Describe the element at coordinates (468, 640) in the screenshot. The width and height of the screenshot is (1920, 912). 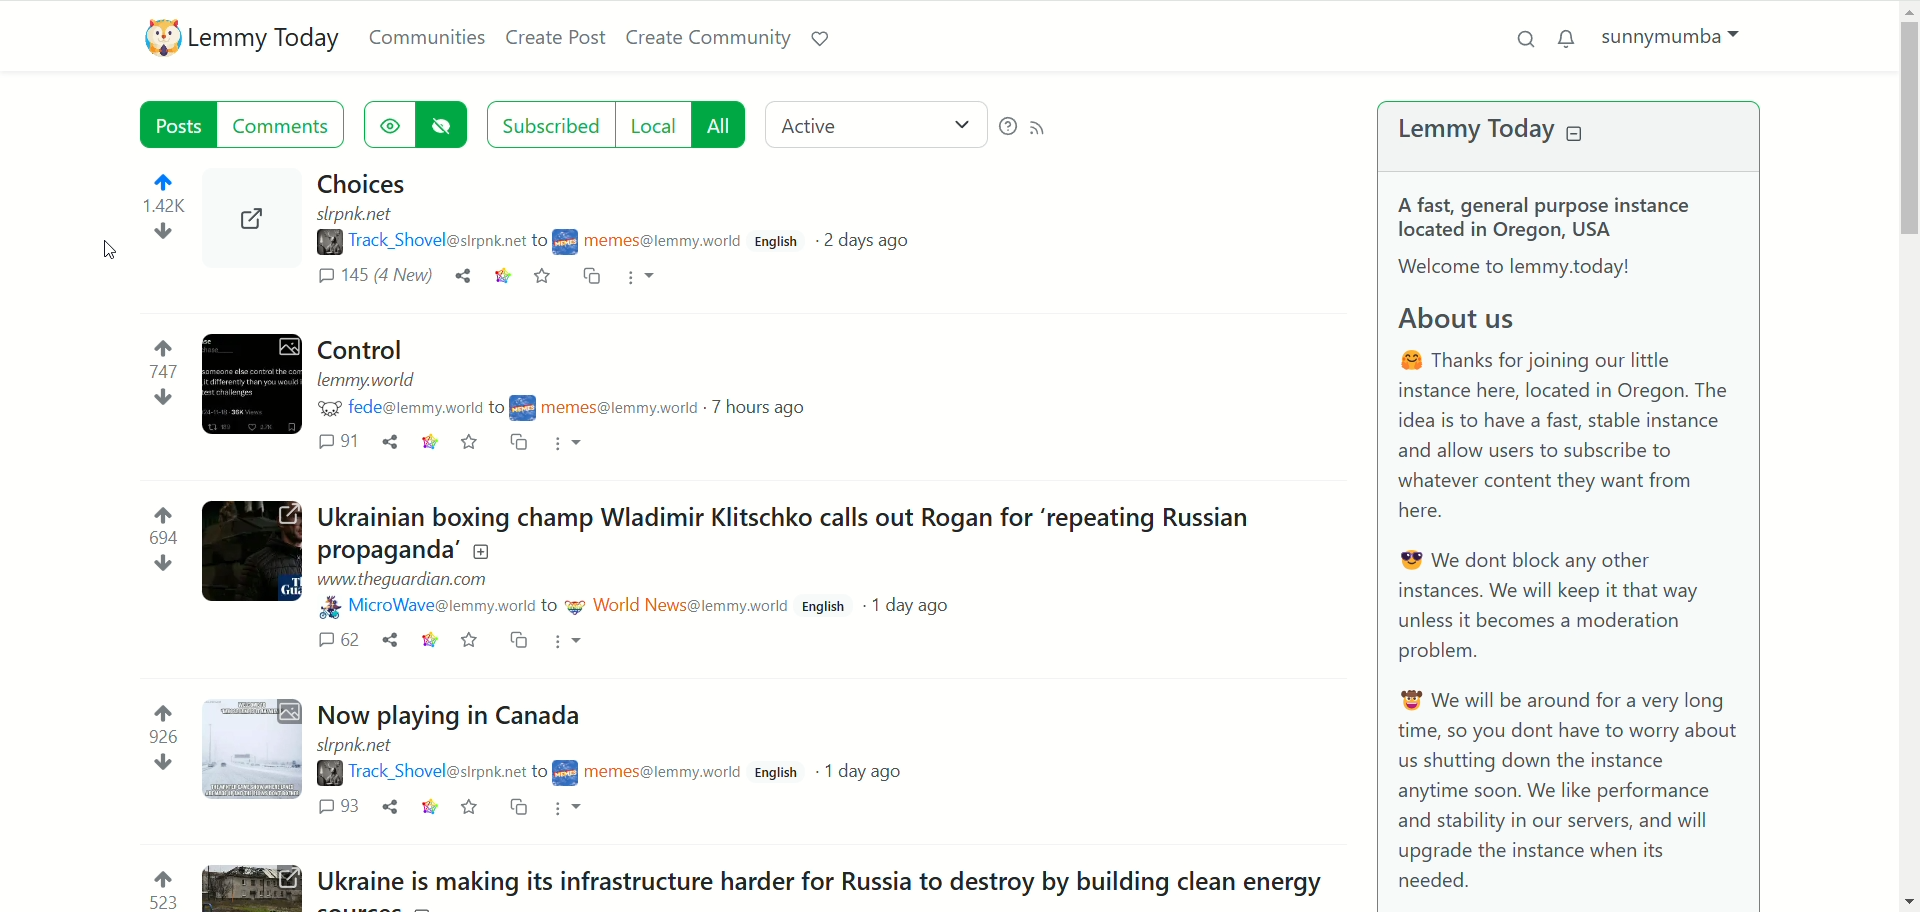
I see `save` at that location.